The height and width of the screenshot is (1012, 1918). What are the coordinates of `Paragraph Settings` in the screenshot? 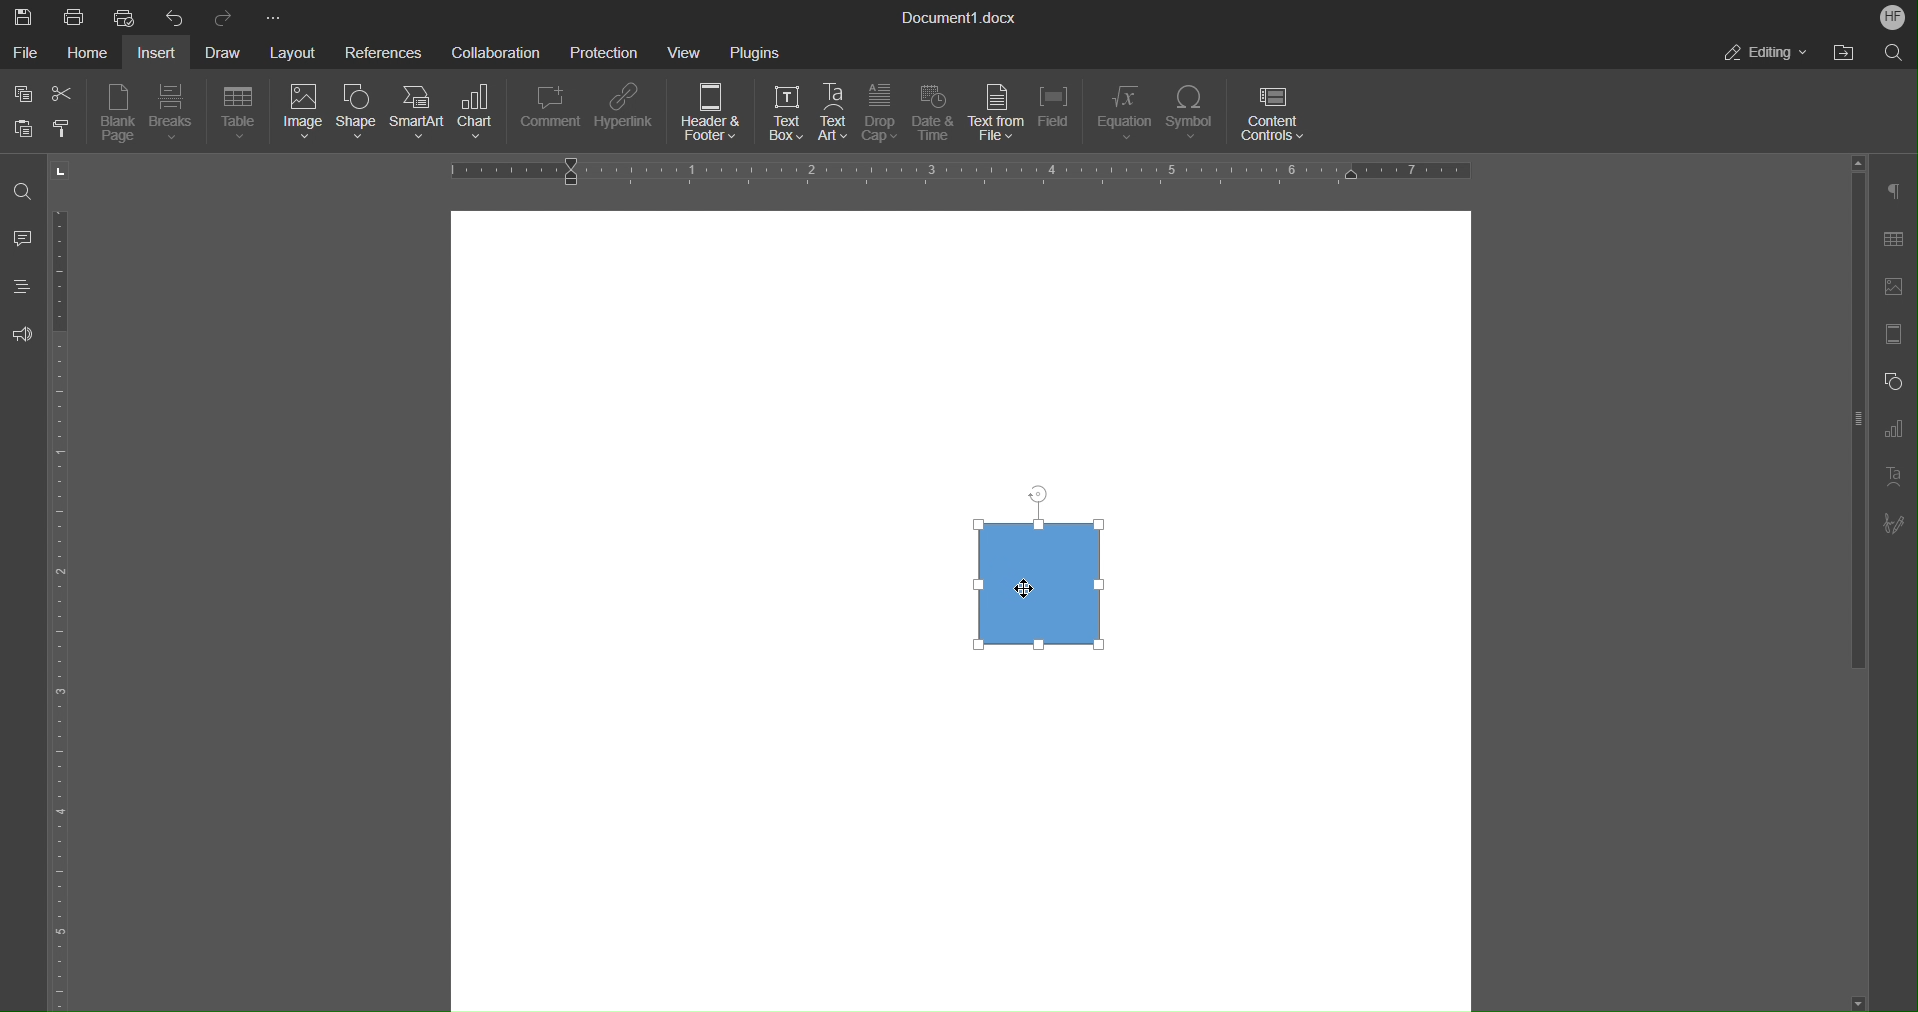 It's located at (1900, 191).